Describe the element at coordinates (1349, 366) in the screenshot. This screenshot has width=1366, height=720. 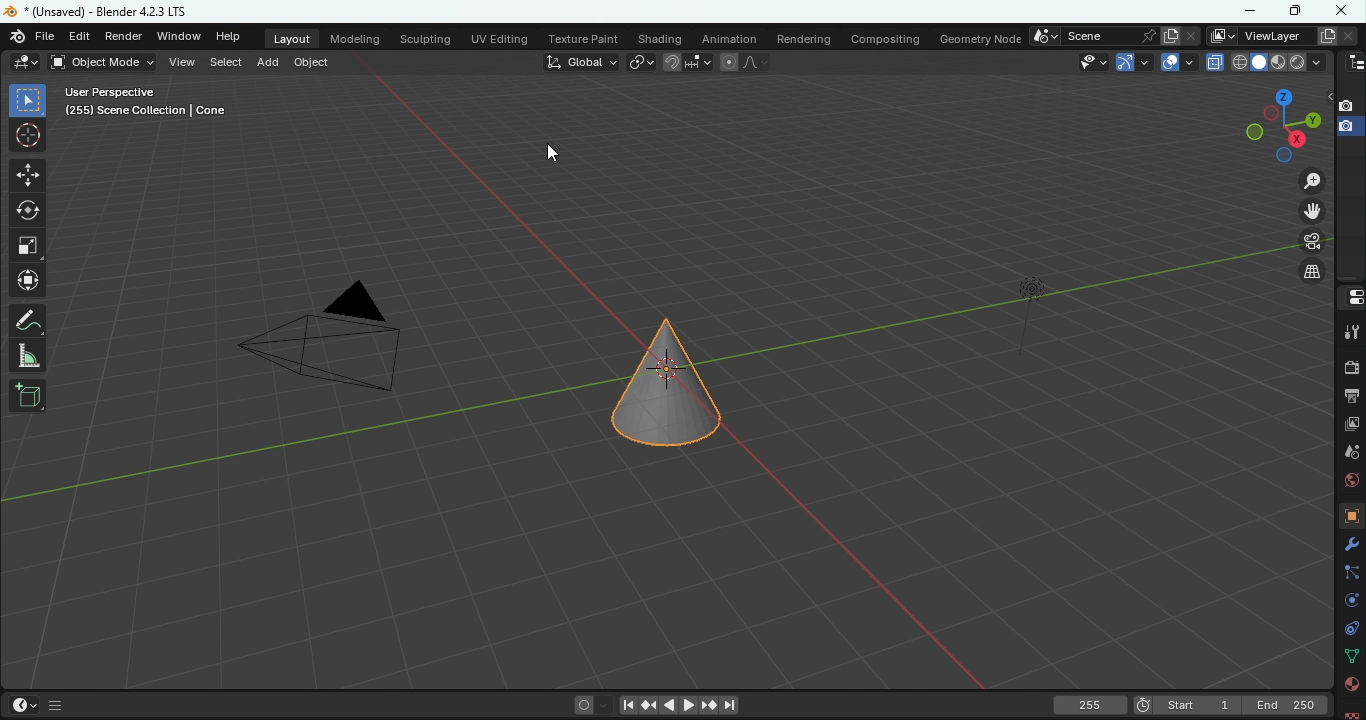
I see `Render` at that location.